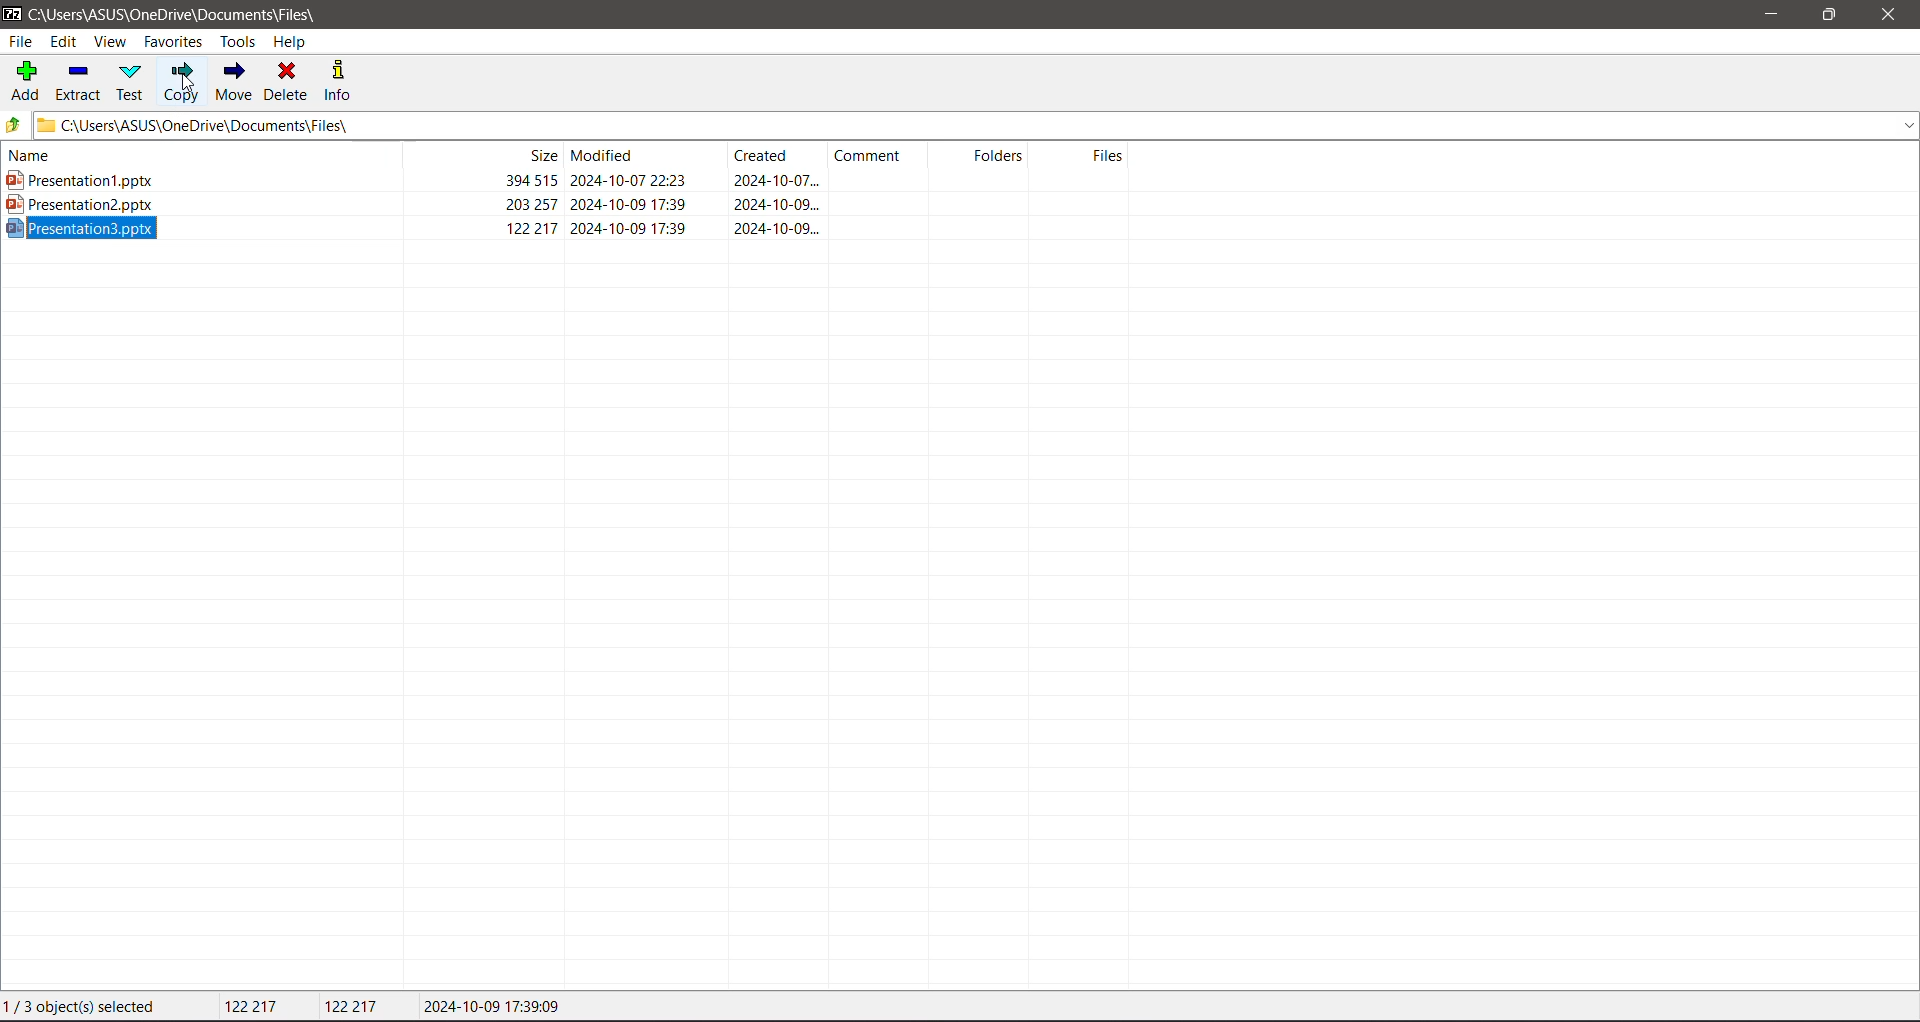 The height and width of the screenshot is (1022, 1920). Describe the element at coordinates (646, 155) in the screenshot. I see `Modified Date` at that location.